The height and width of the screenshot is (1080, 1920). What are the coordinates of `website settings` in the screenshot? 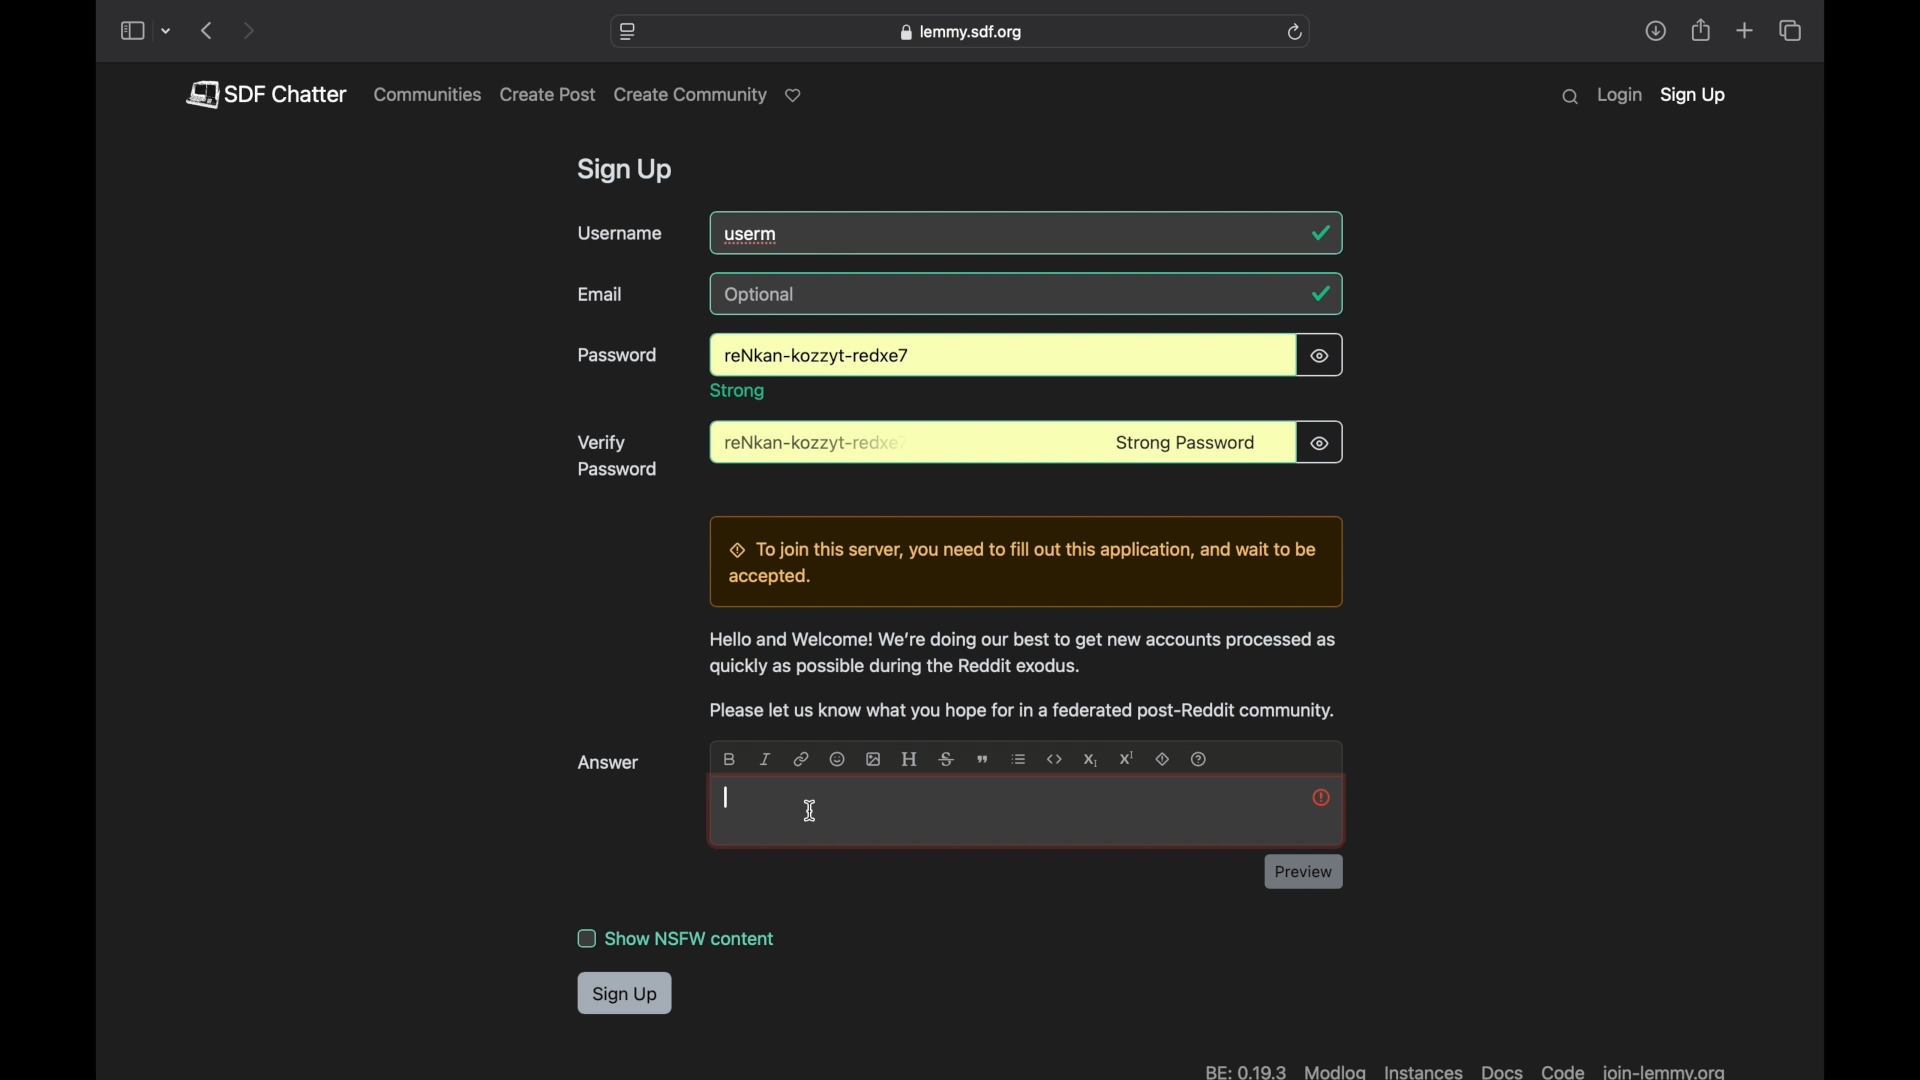 It's located at (629, 32).